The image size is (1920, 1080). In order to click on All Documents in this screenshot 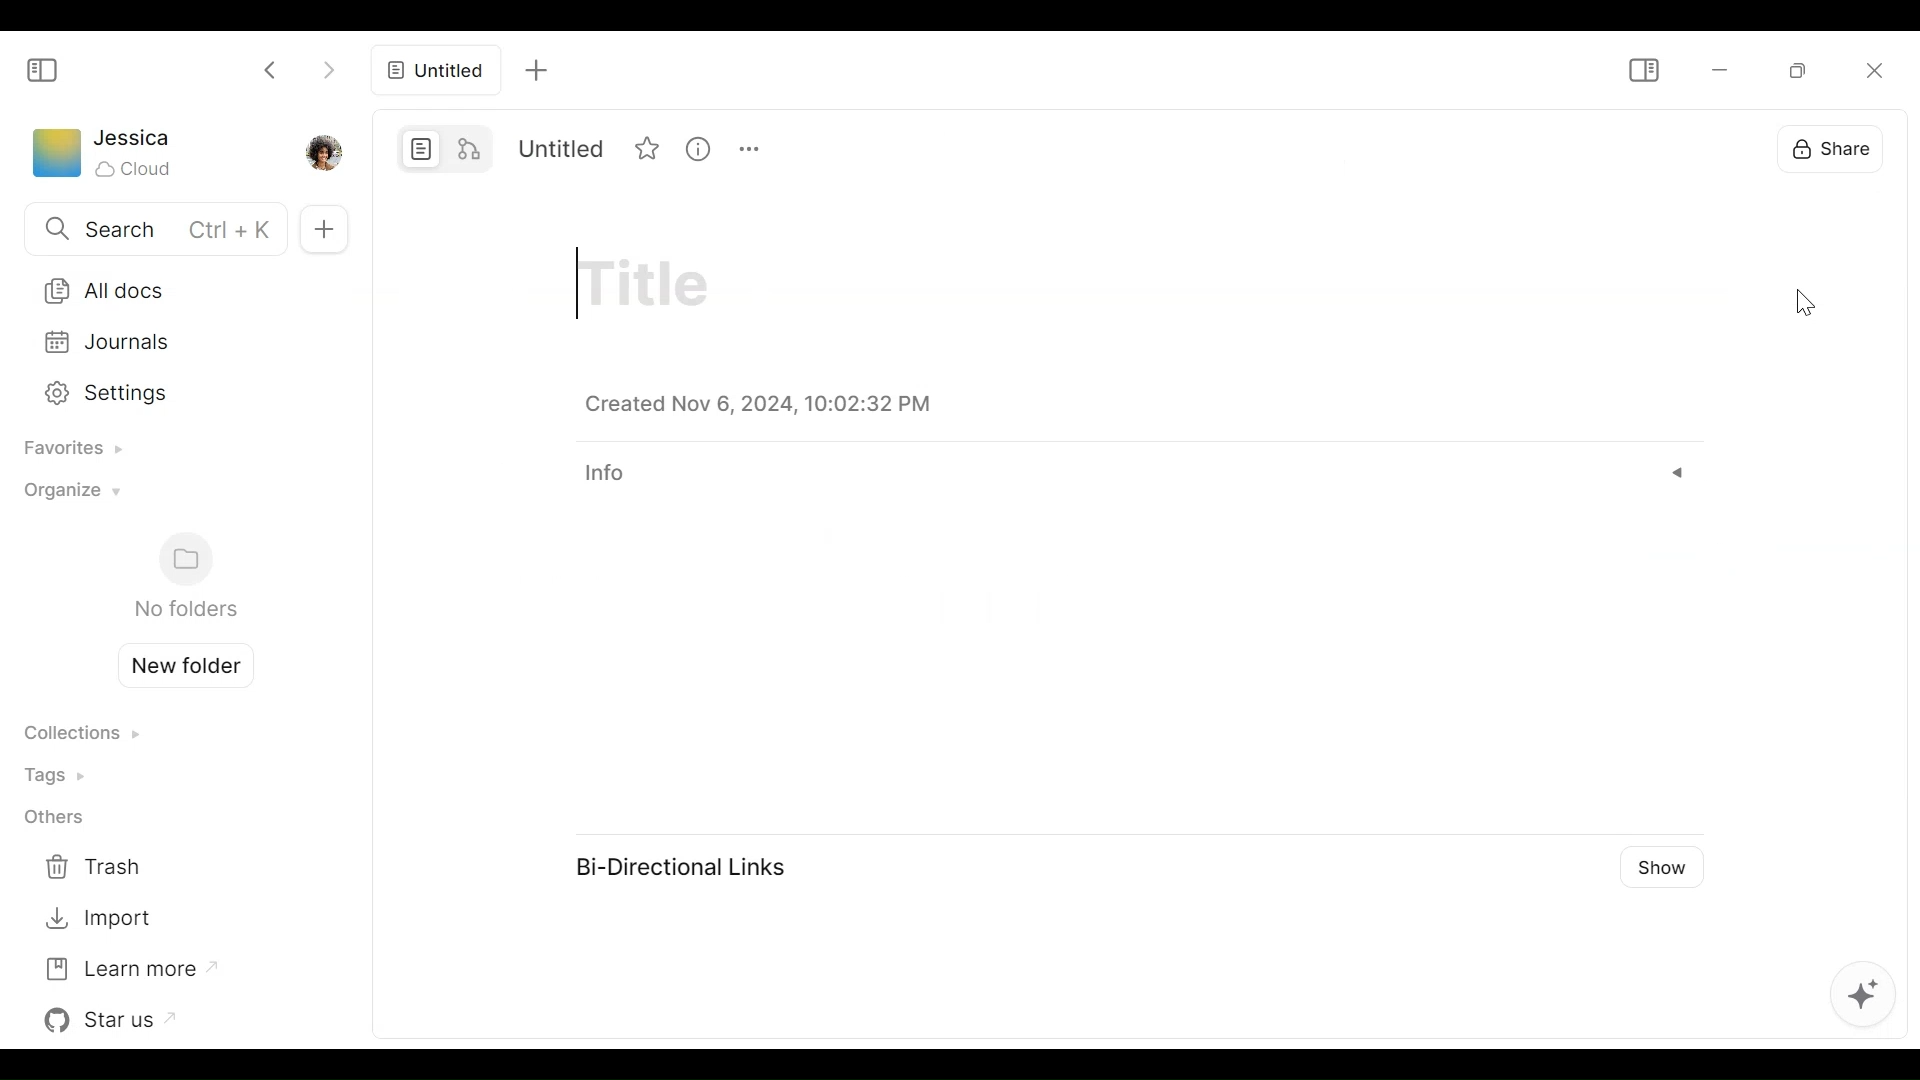, I will do `click(171, 289)`.